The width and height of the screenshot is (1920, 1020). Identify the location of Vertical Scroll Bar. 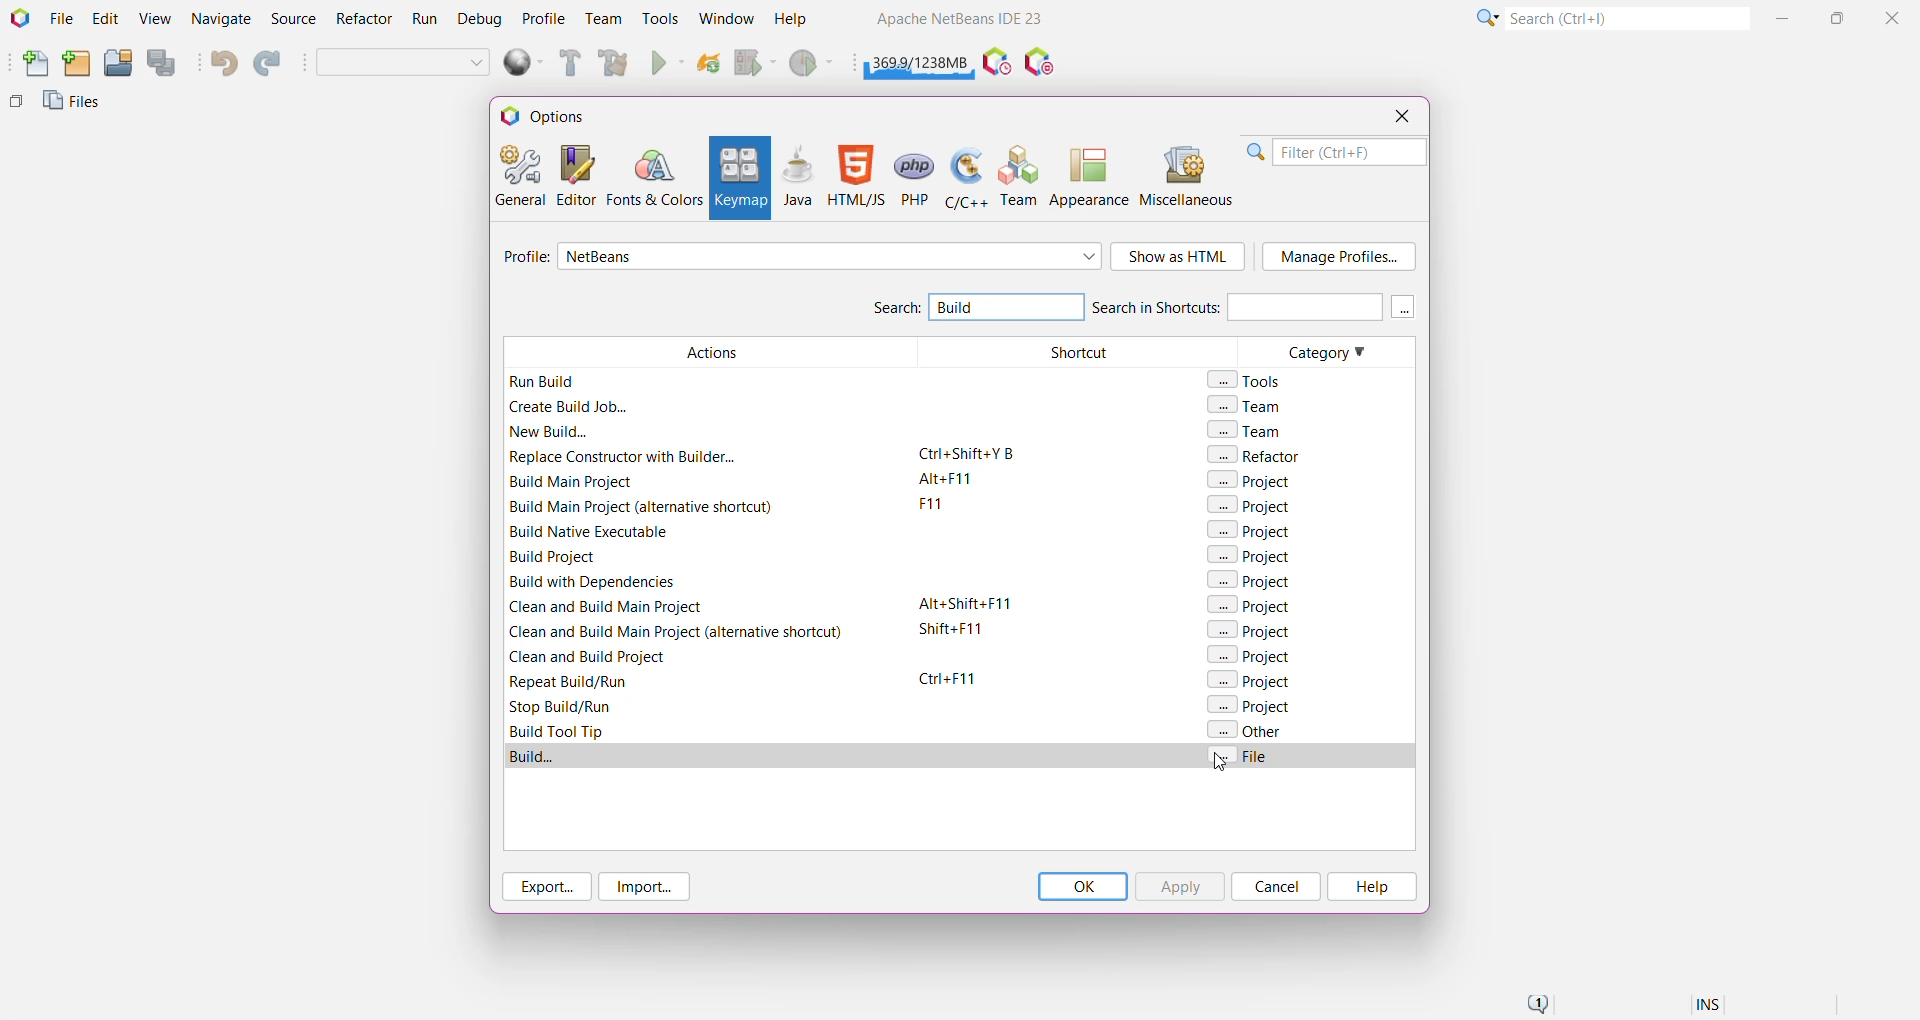
(1404, 538).